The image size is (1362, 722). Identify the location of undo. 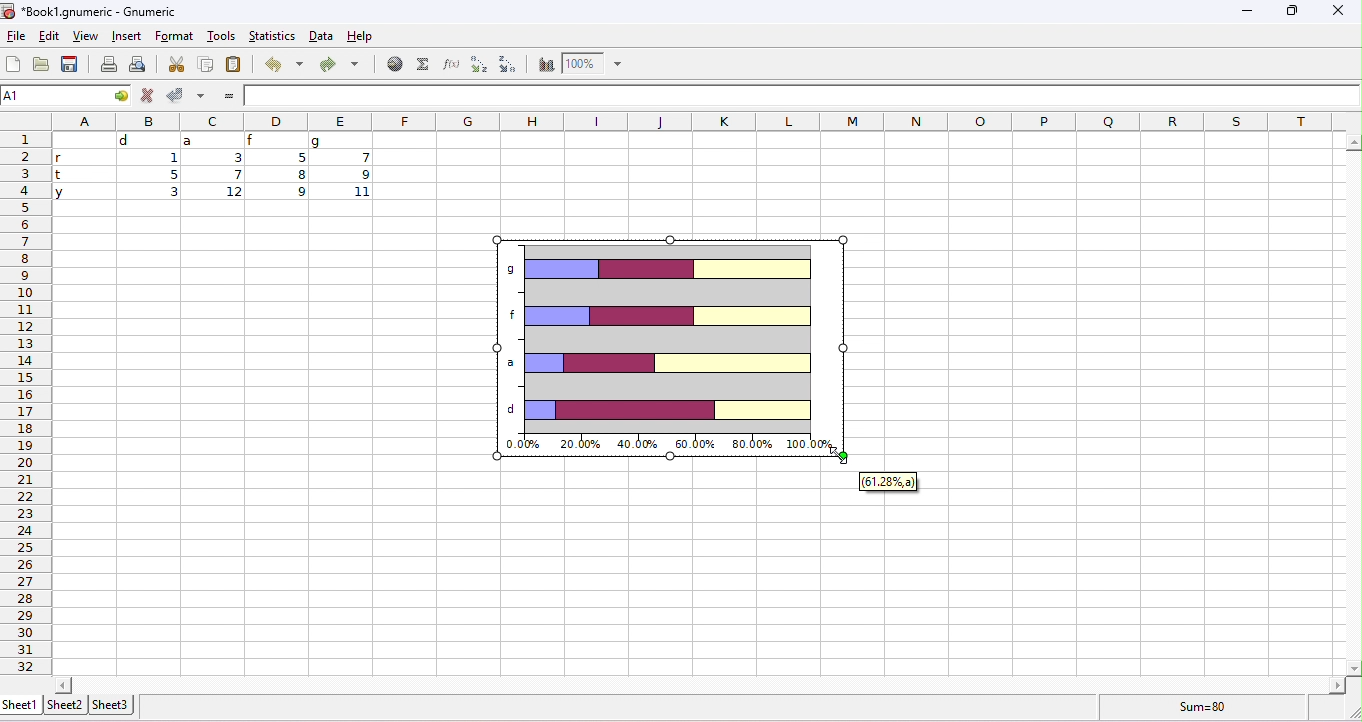
(282, 63).